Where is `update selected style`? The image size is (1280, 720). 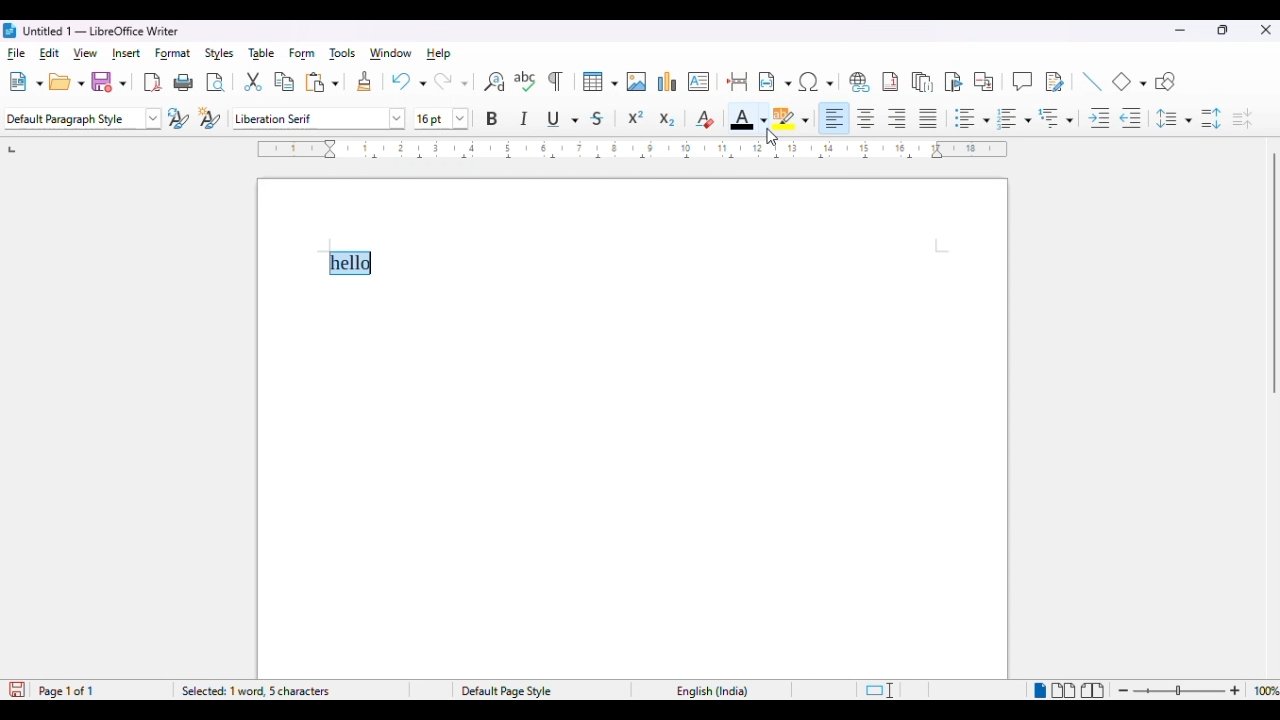
update selected style is located at coordinates (179, 118).